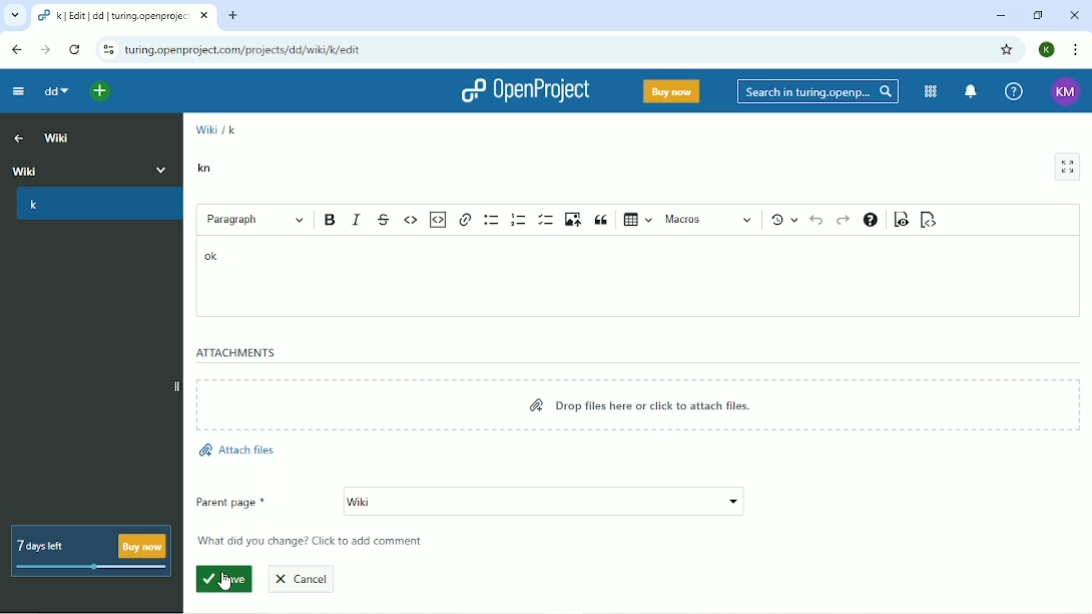  What do you see at coordinates (305, 579) in the screenshot?
I see `Cancel` at bounding box center [305, 579].